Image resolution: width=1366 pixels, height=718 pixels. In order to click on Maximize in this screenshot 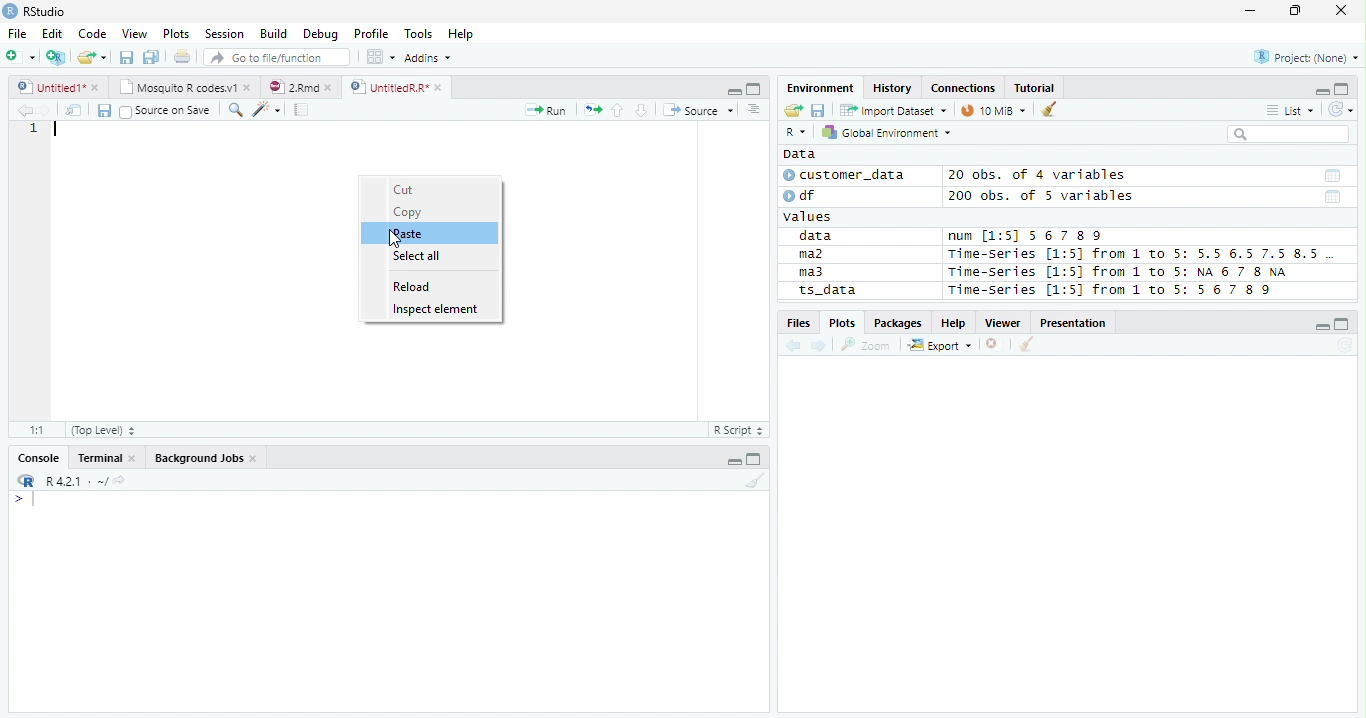, I will do `click(753, 88)`.